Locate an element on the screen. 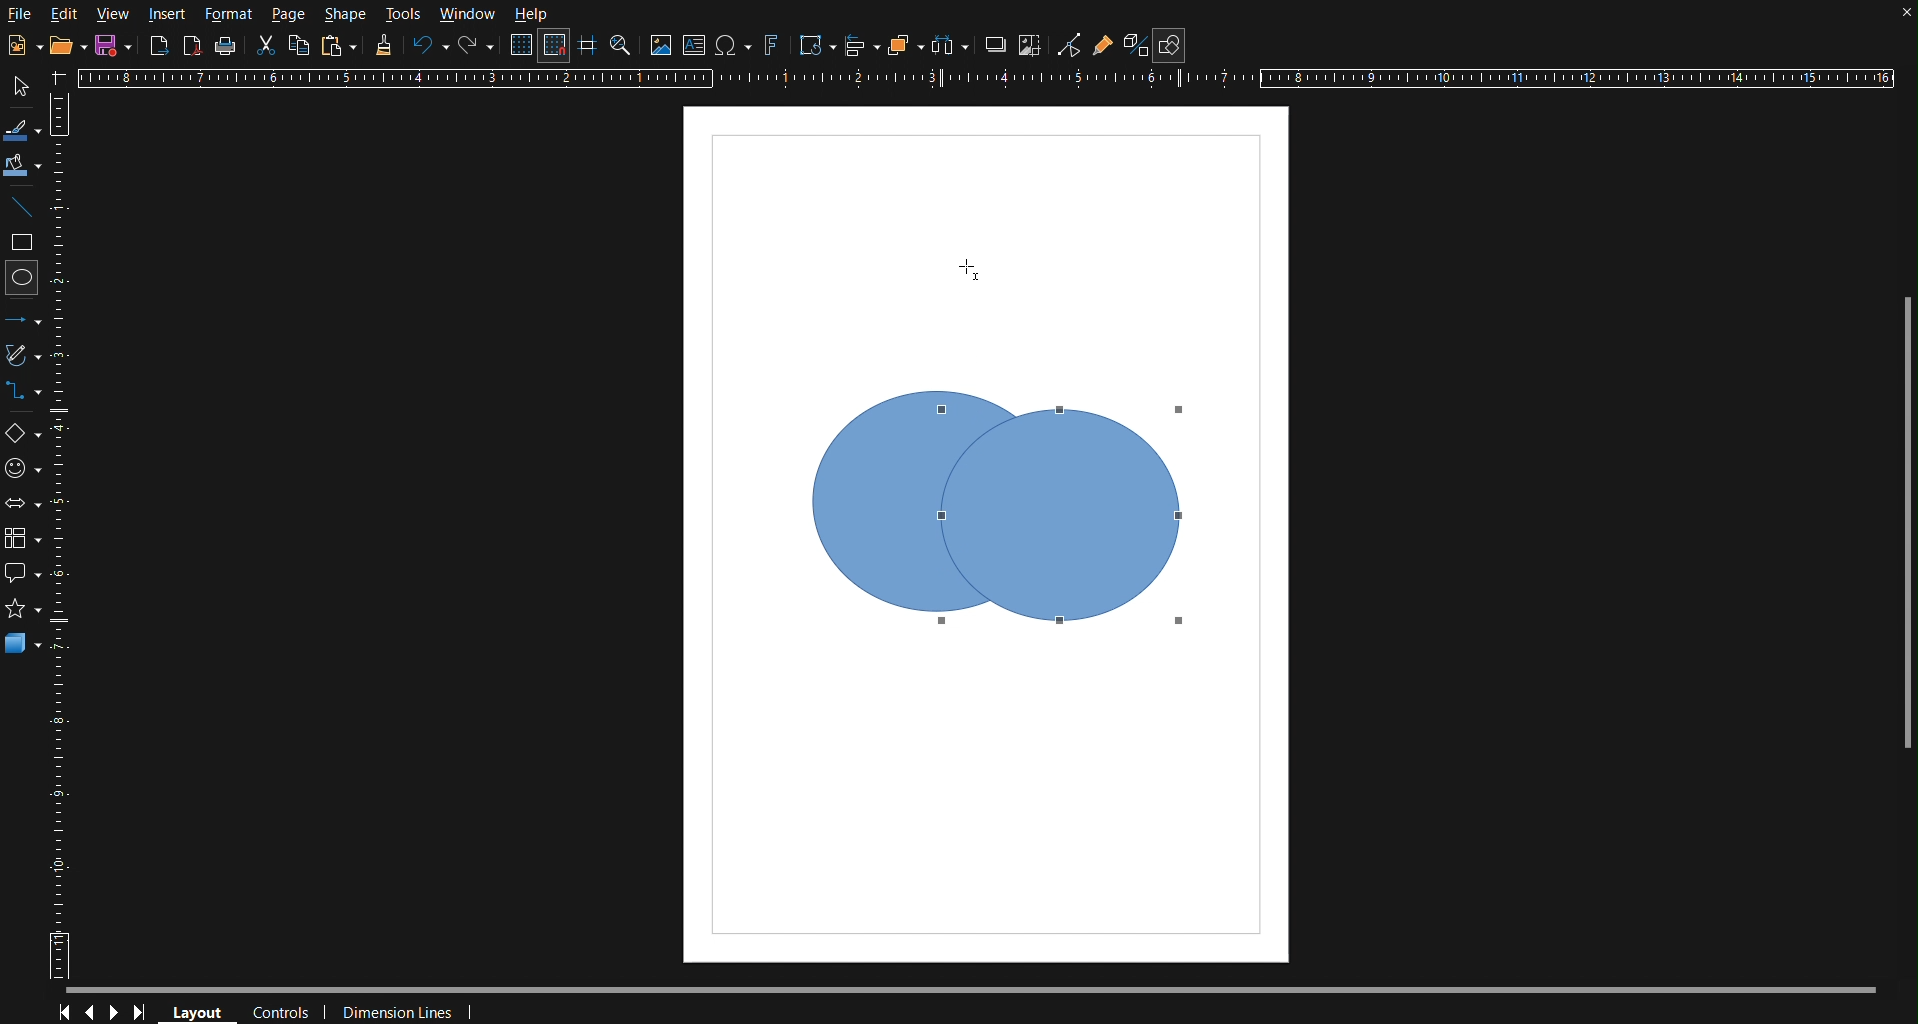 Image resolution: width=1918 pixels, height=1024 pixels. Vectors is located at coordinates (24, 355).